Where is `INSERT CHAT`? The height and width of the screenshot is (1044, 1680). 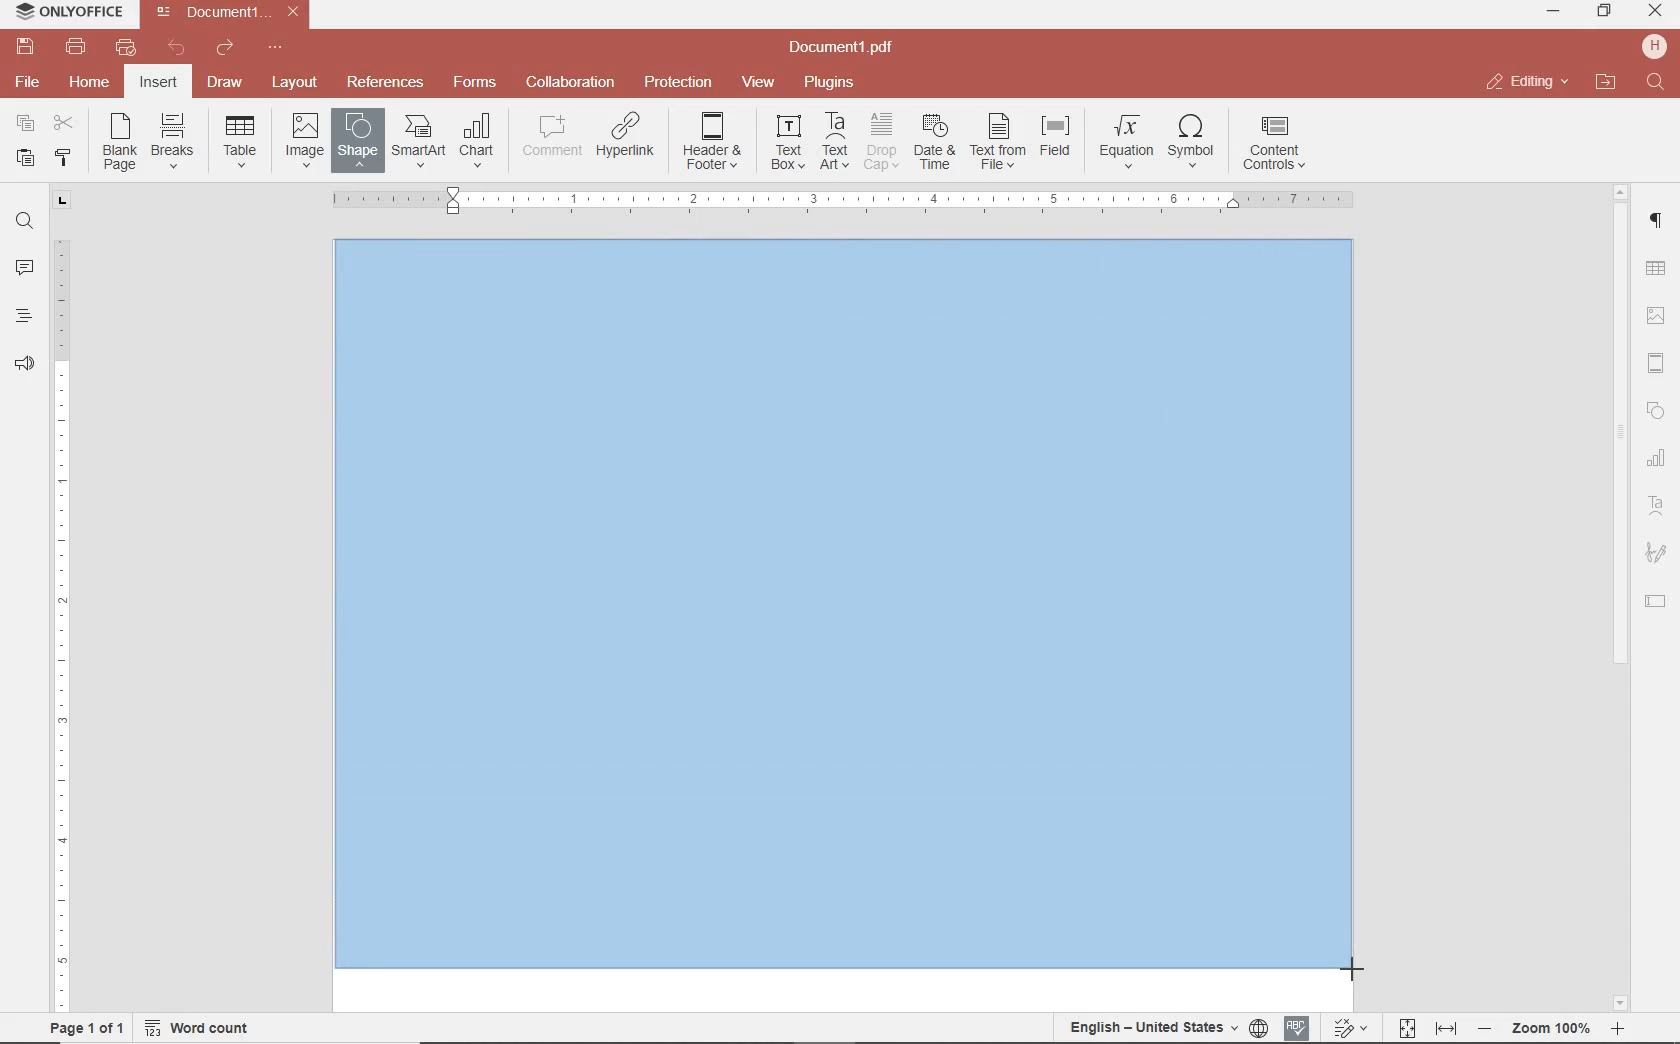
INSERT CHAT is located at coordinates (477, 142).